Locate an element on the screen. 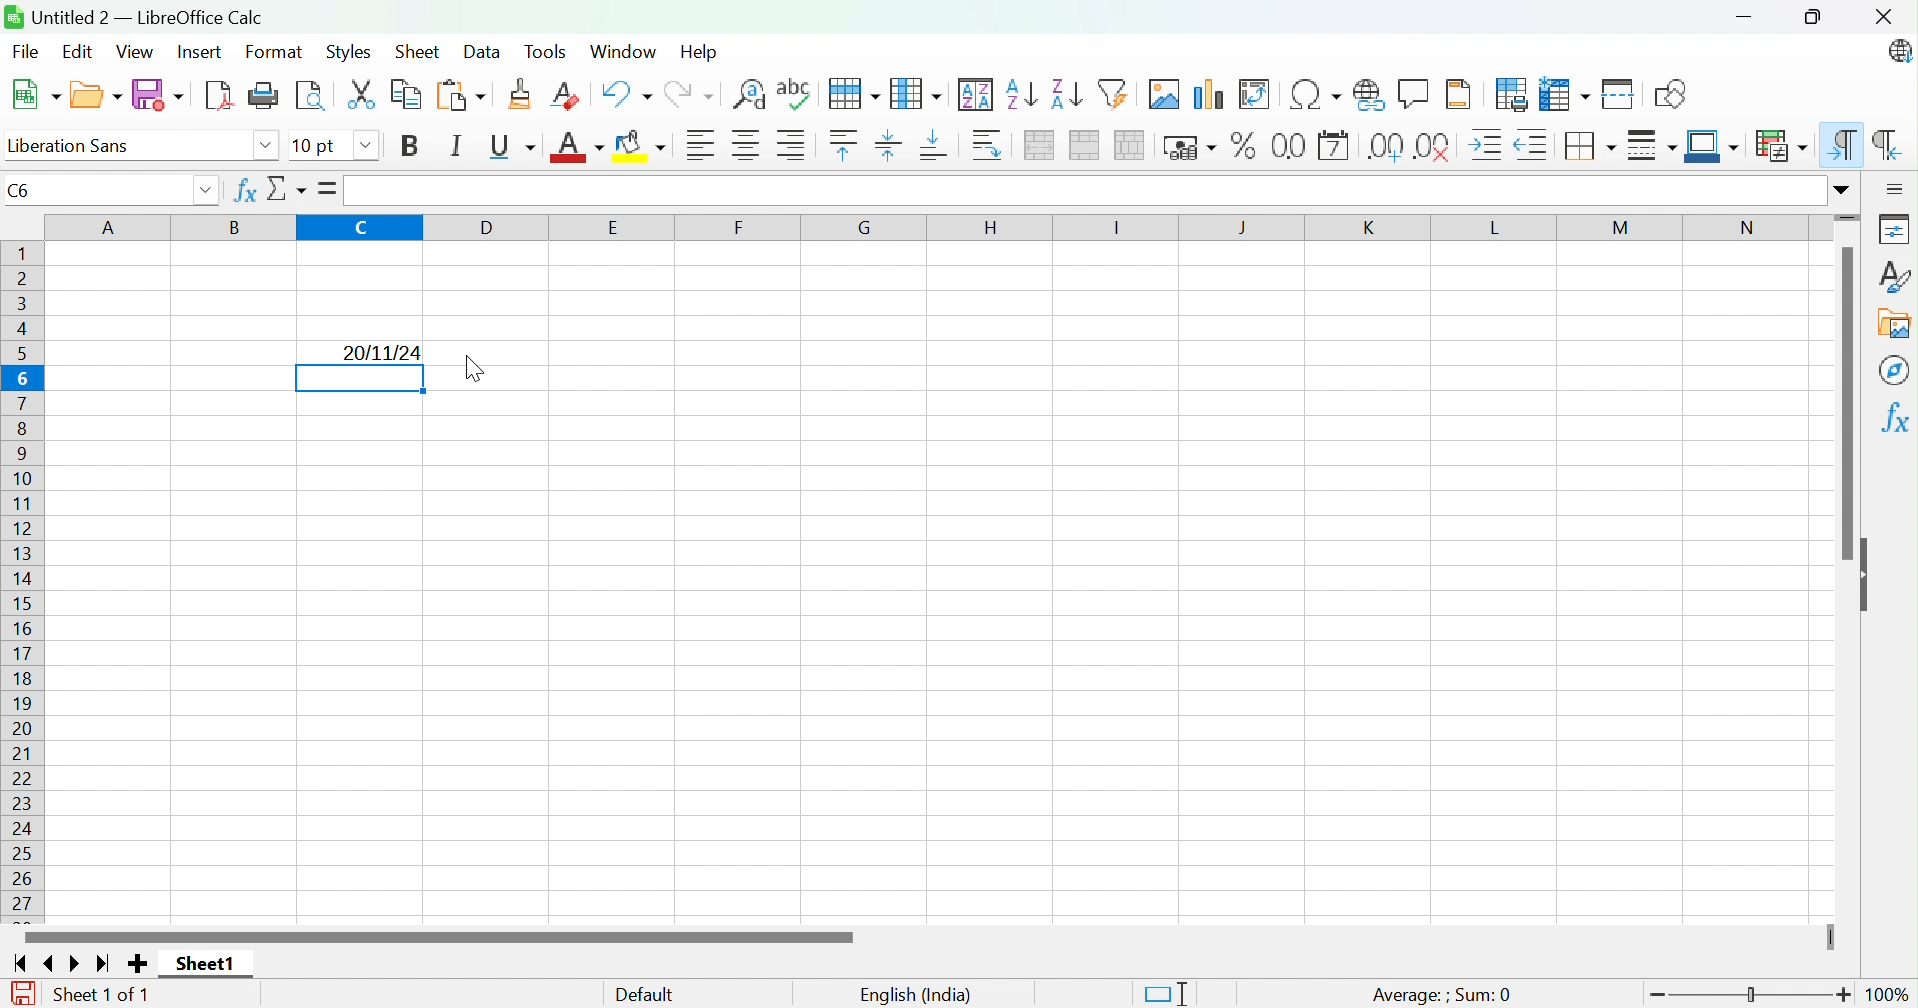 The width and height of the screenshot is (1918, 1008). Expand formula is located at coordinates (1845, 189).